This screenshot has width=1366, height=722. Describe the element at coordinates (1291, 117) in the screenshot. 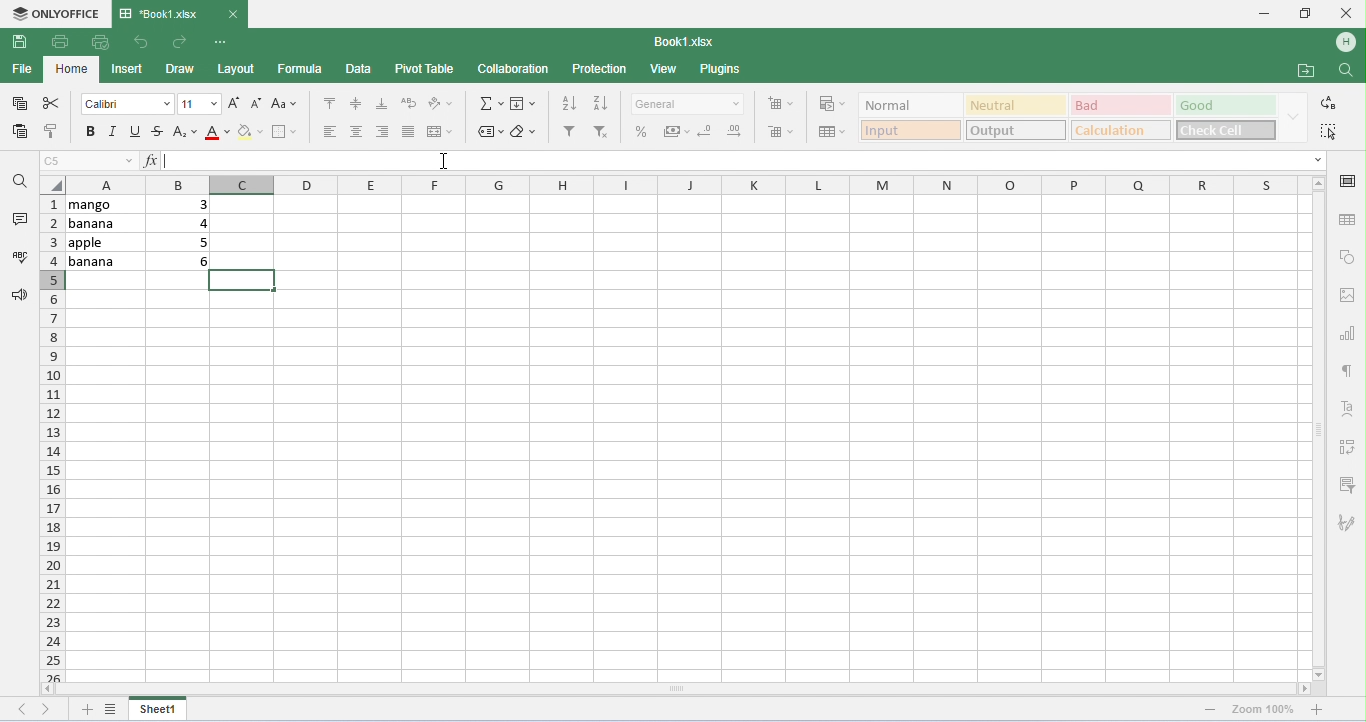

I see `drop down` at that location.